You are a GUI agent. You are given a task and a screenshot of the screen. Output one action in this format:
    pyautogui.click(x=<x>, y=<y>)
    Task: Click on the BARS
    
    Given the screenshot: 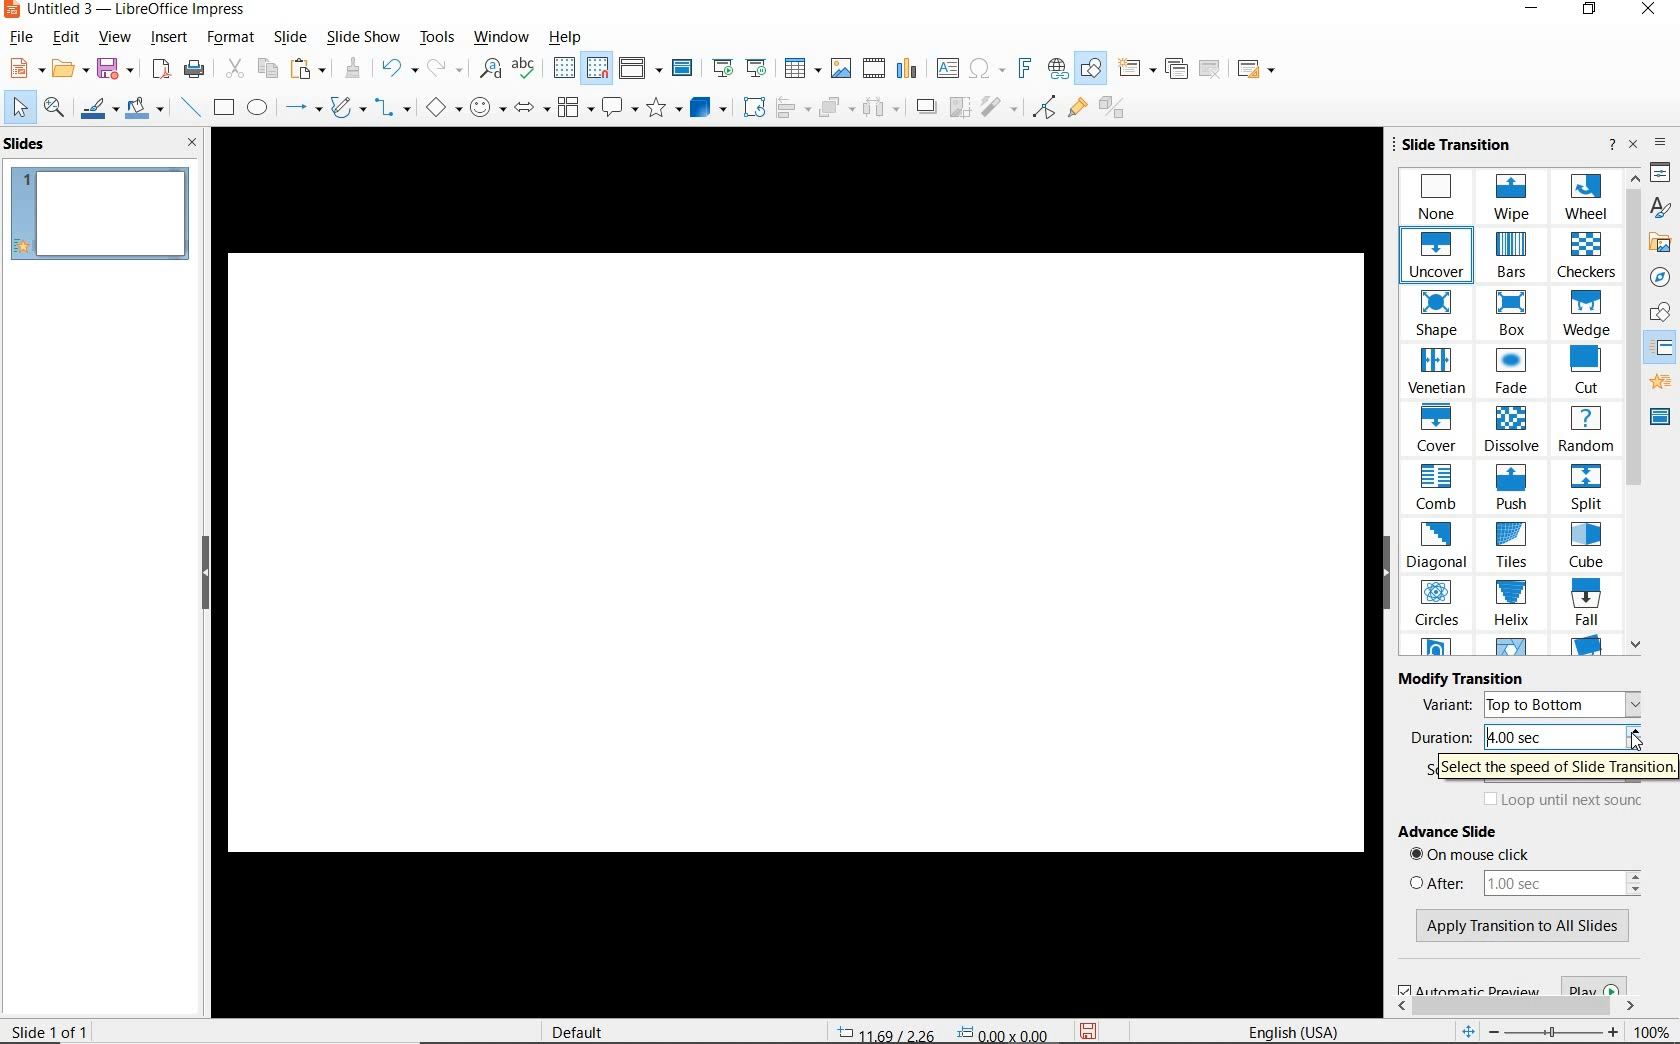 What is the action you would take?
    pyautogui.click(x=1514, y=257)
    